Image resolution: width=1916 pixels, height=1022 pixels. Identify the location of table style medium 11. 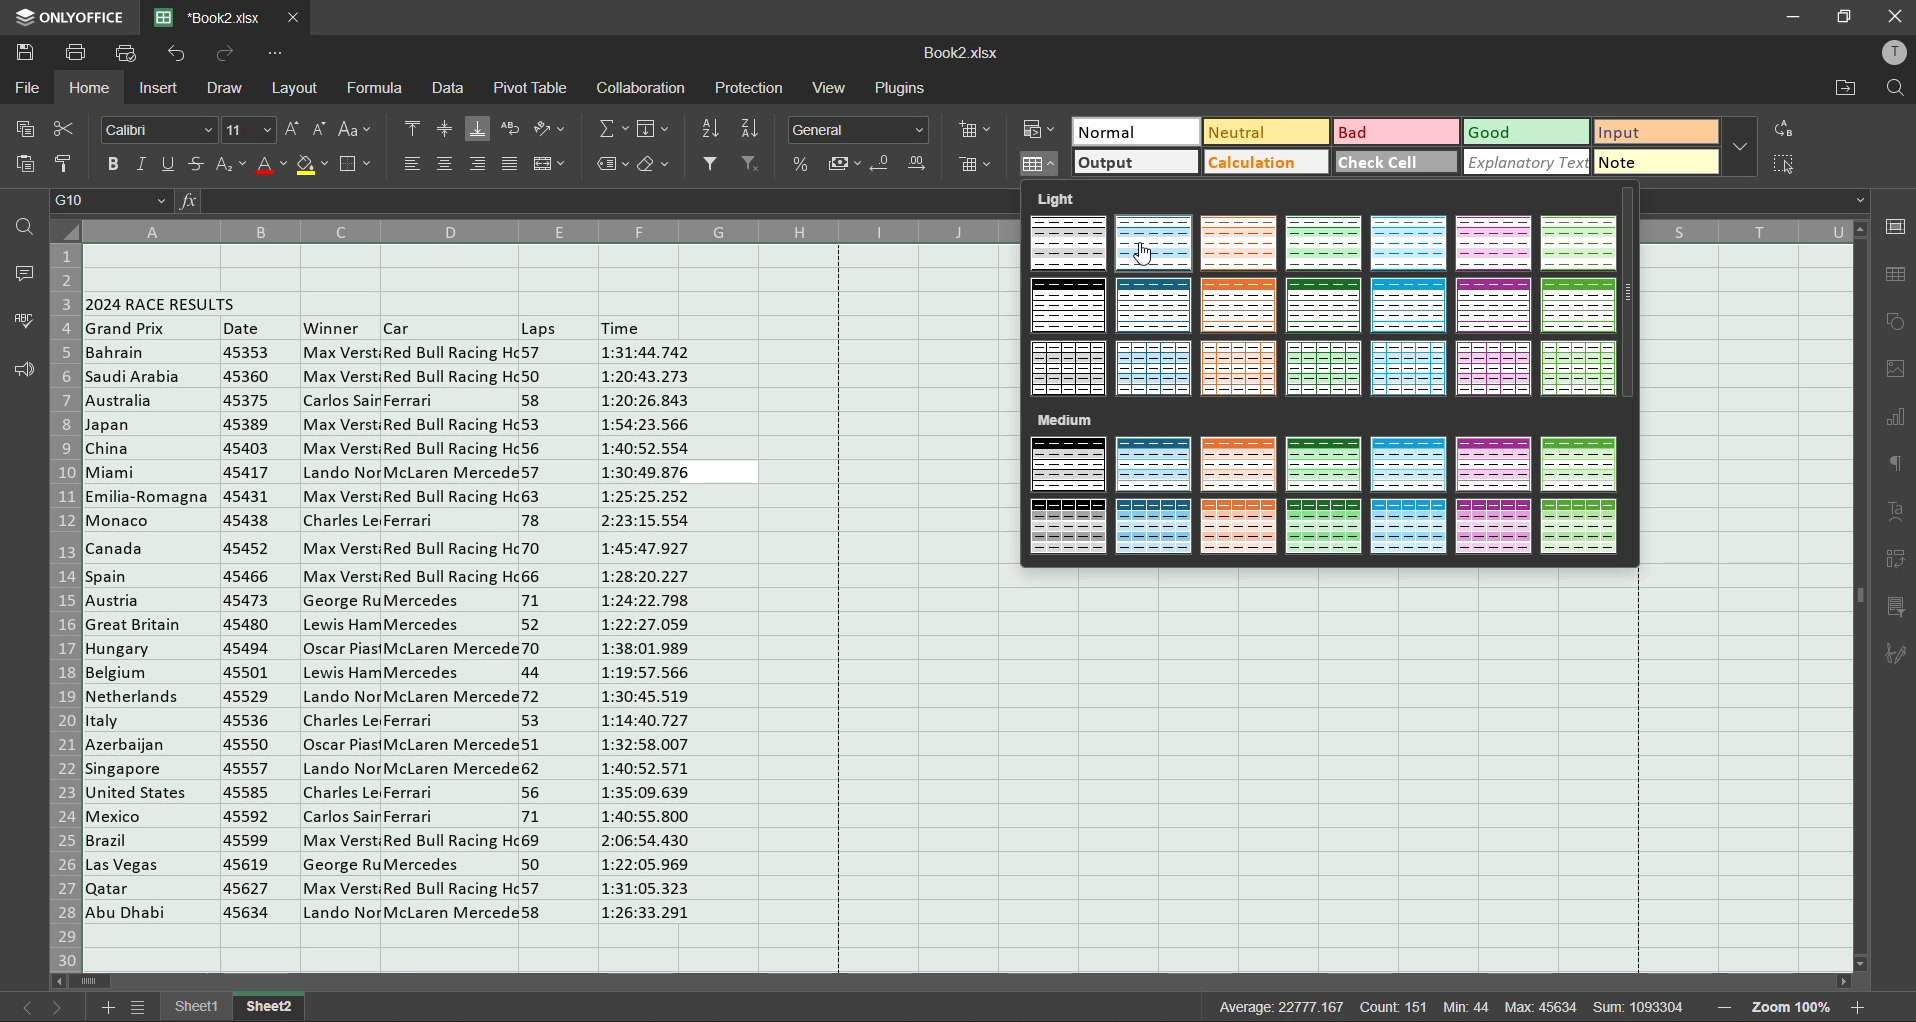
(1321, 526).